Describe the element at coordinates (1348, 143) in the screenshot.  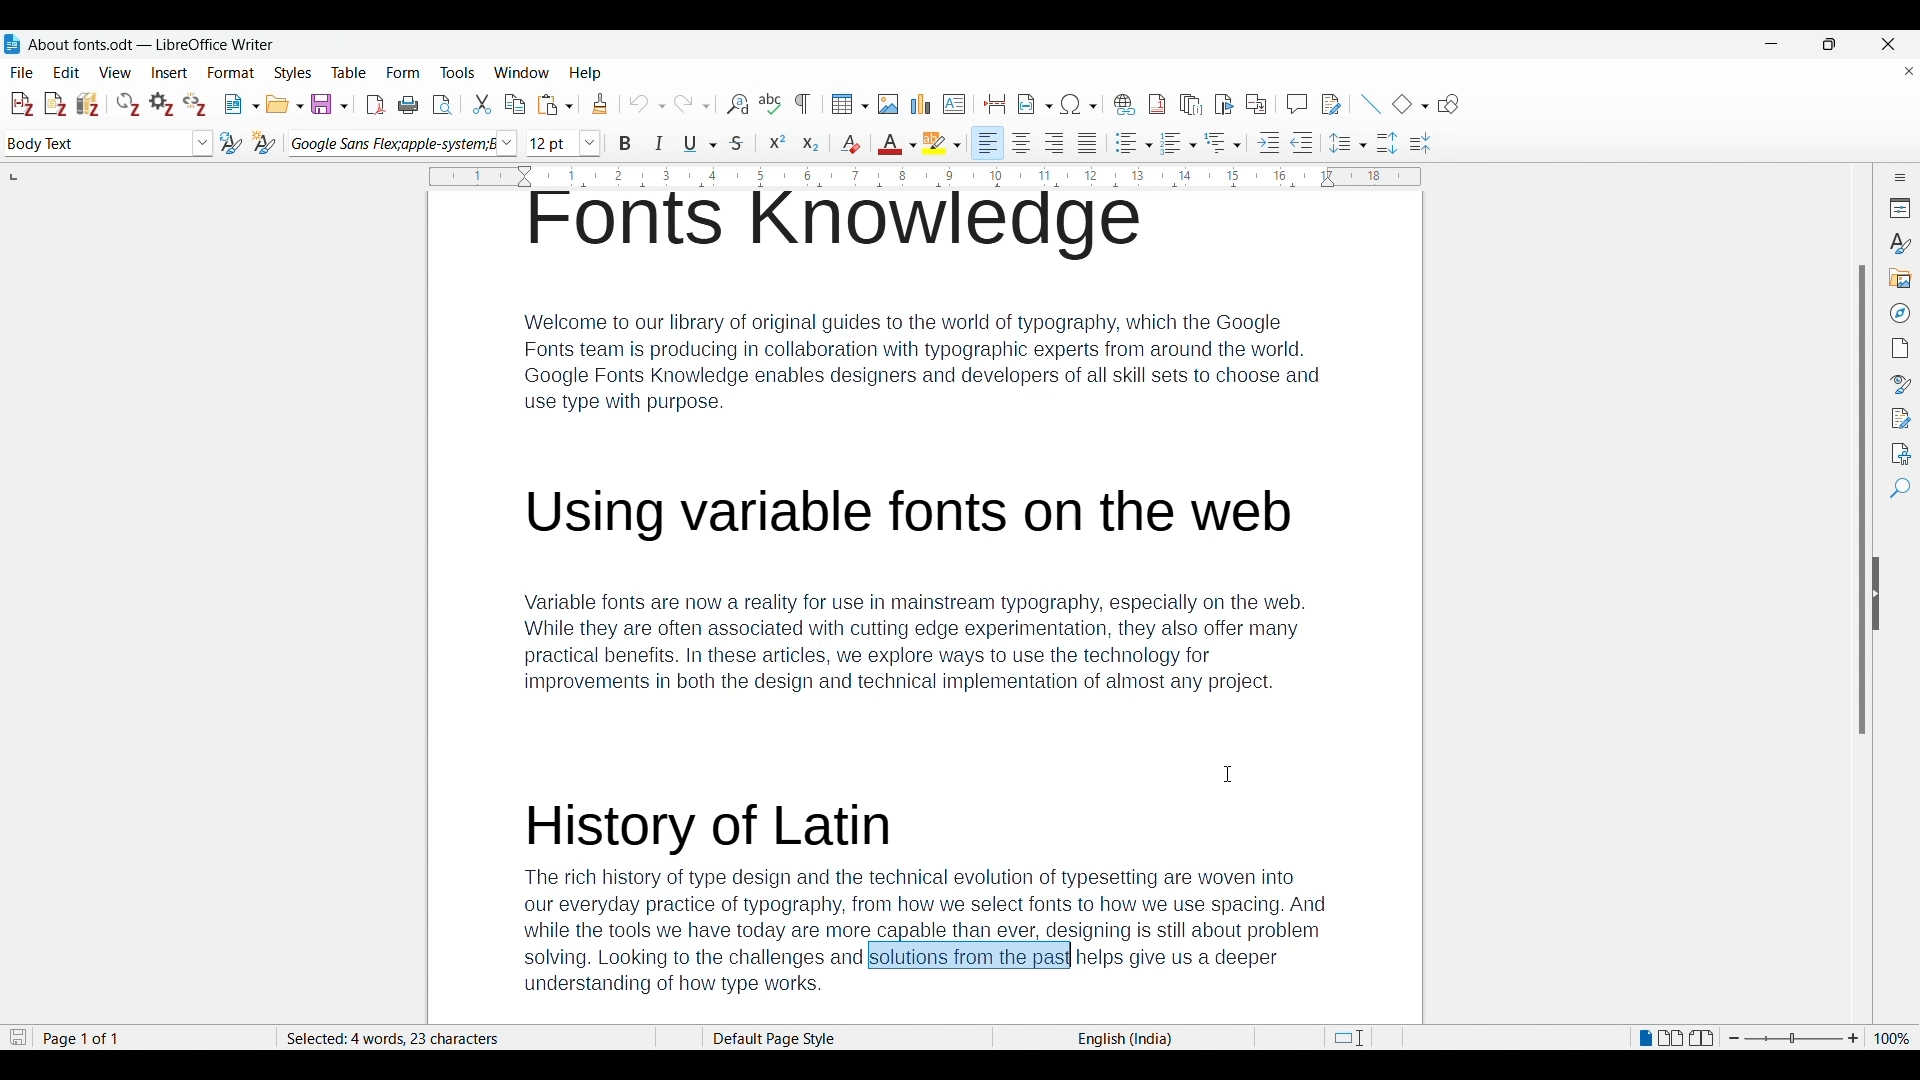
I see `Set line spacing` at that location.